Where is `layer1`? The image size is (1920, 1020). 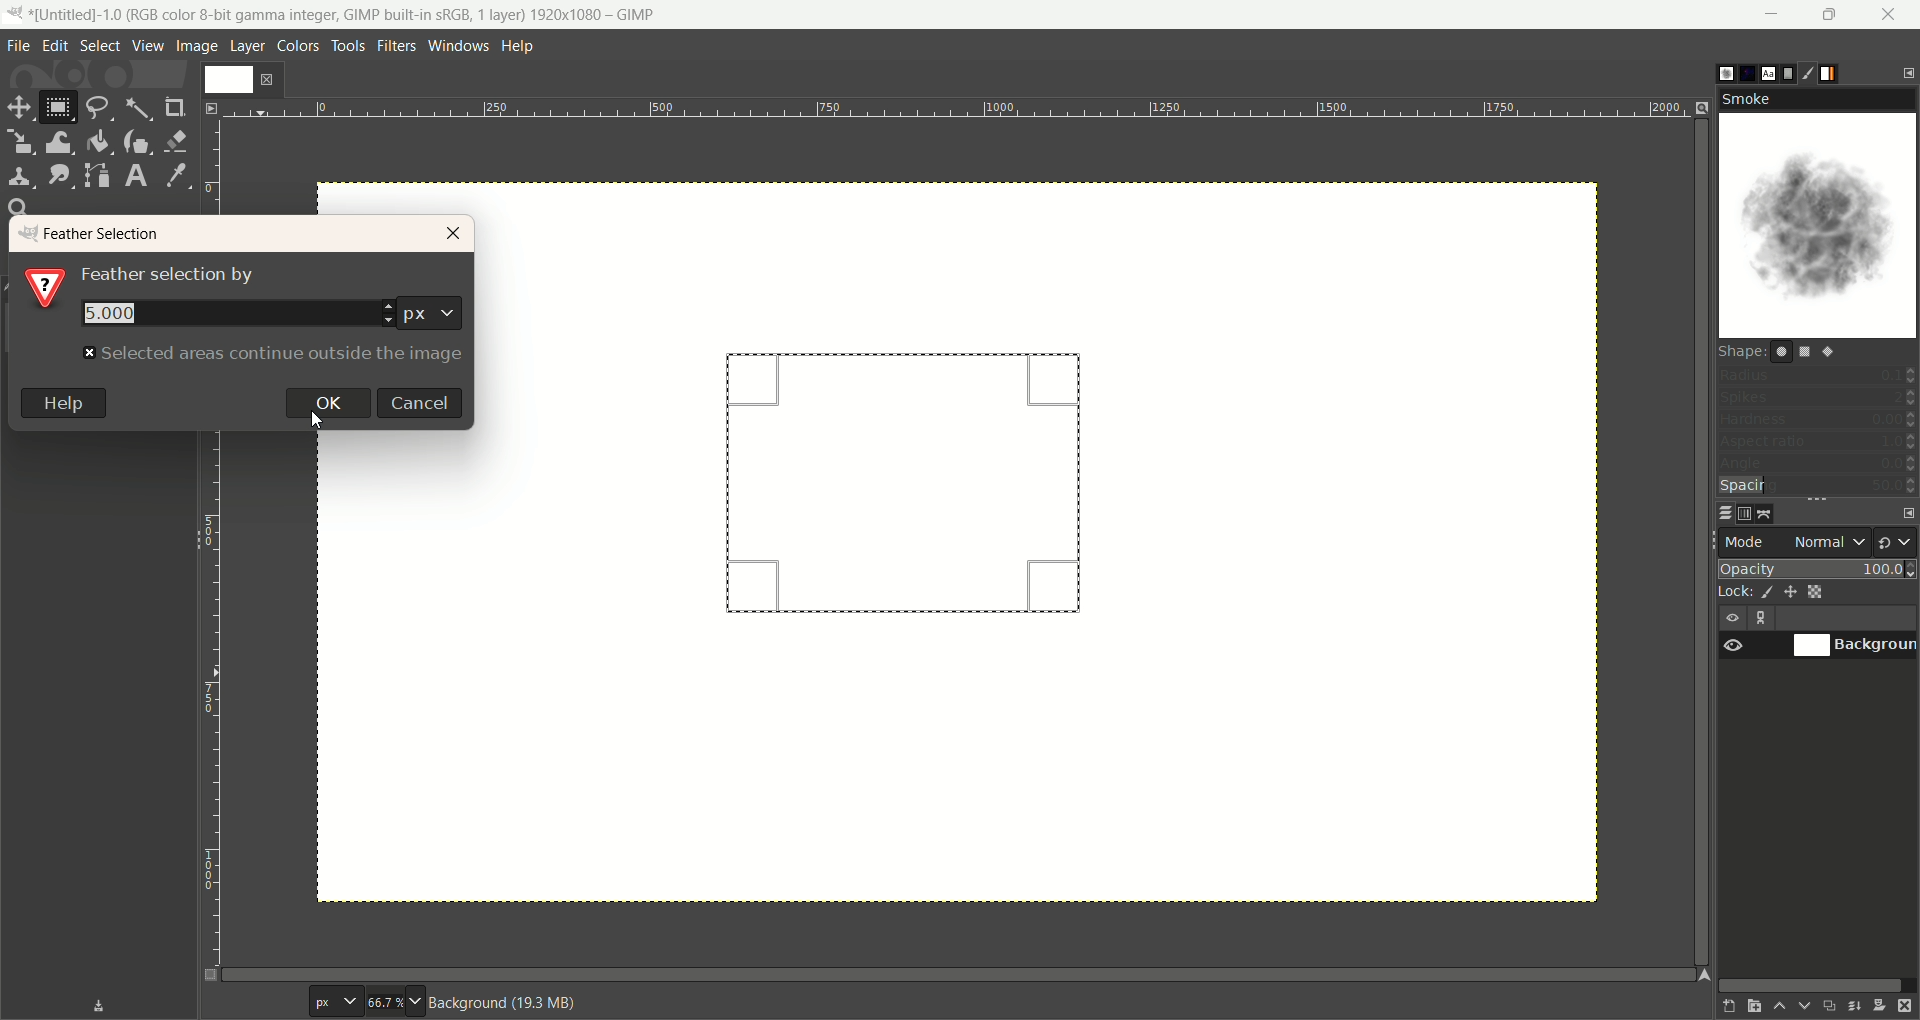
layer1 is located at coordinates (244, 81).